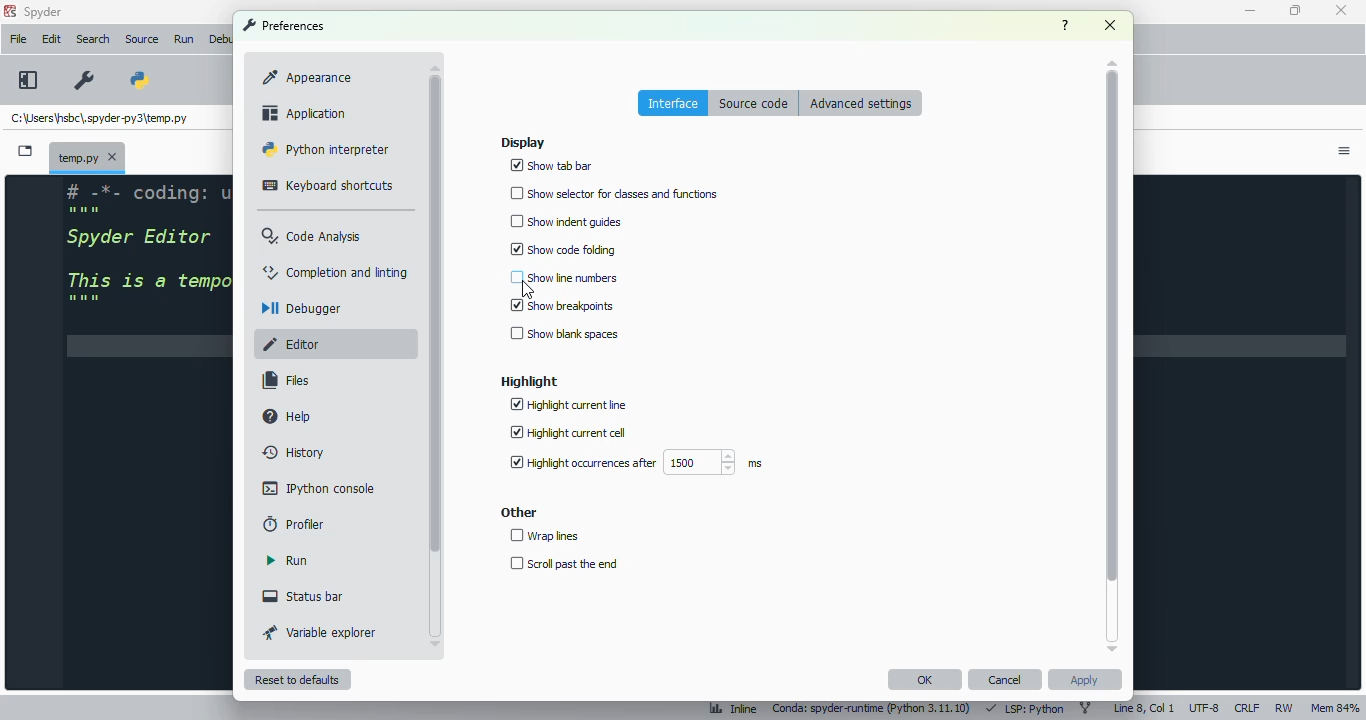 The height and width of the screenshot is (720, 1366). What do you see at coordinates (10, 11) in the screenshot?
I see `logo` at bounding box center [10, 11].